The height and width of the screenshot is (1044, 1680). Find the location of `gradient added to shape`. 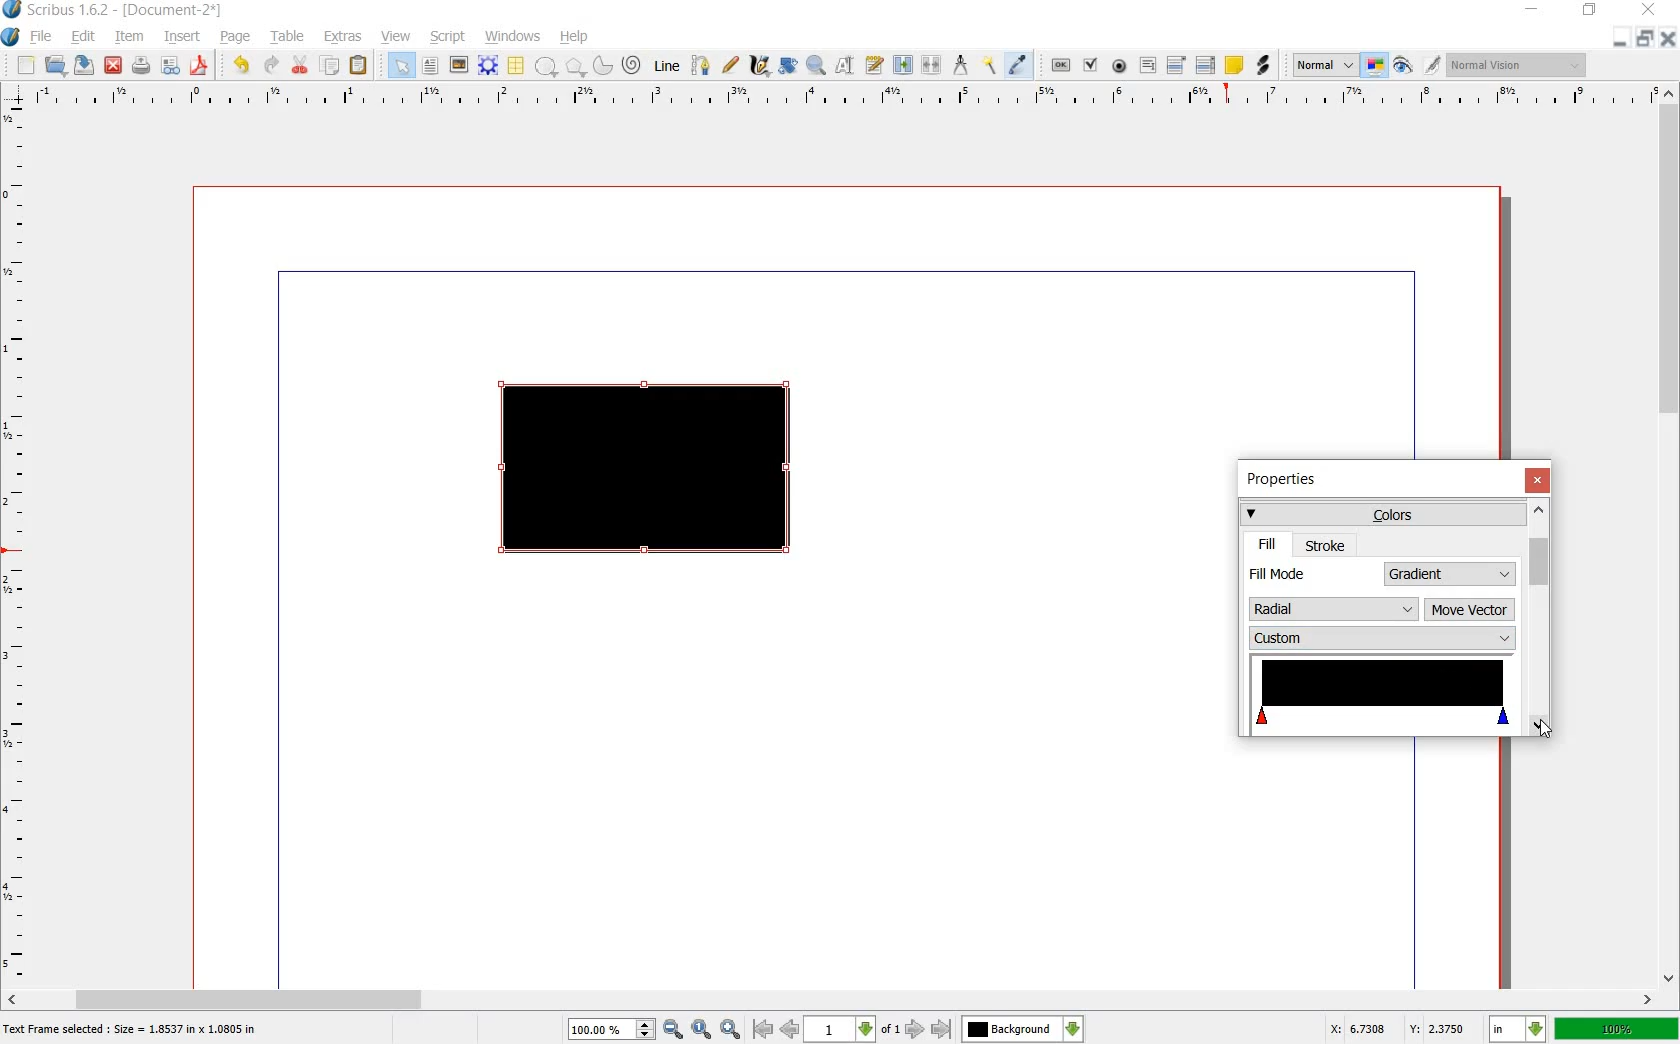

gradient added to shape is located at coordinates (649, 471).